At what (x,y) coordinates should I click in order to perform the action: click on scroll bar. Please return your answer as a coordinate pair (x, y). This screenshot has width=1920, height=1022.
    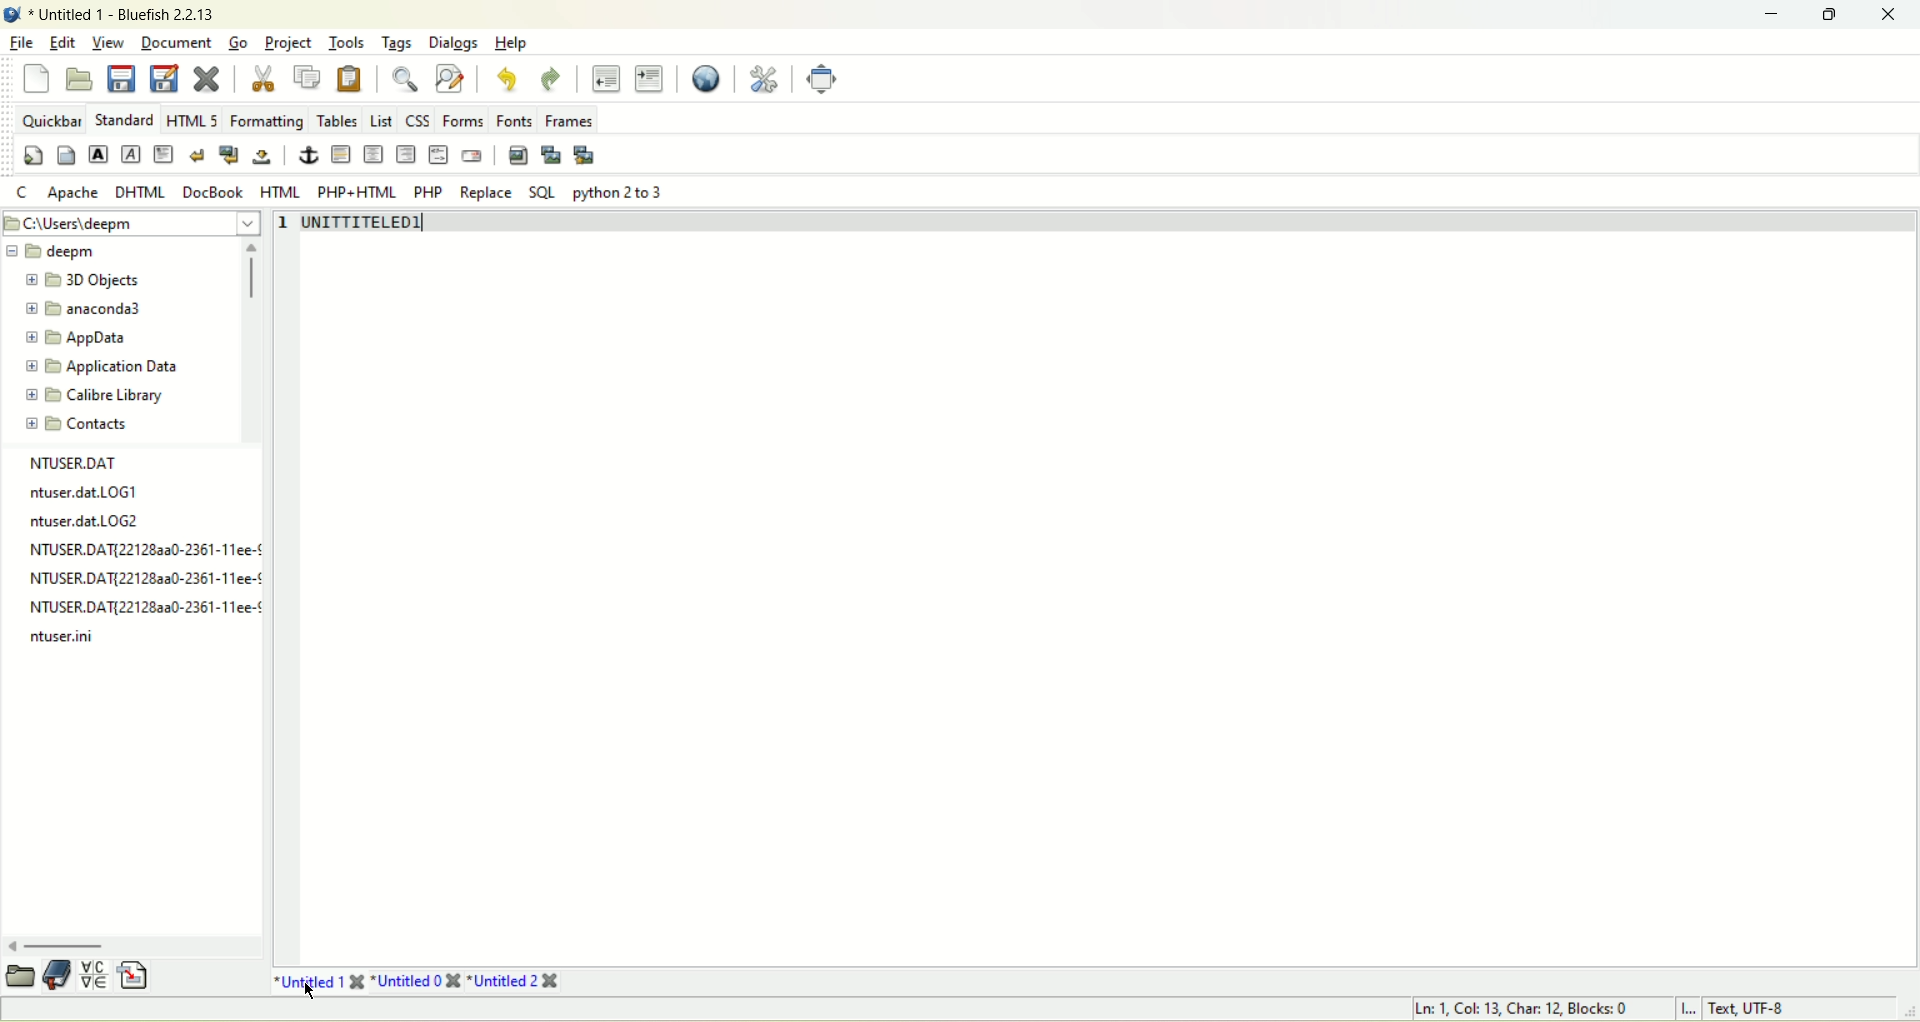
    Looking at the image, I should click on (252, 272).